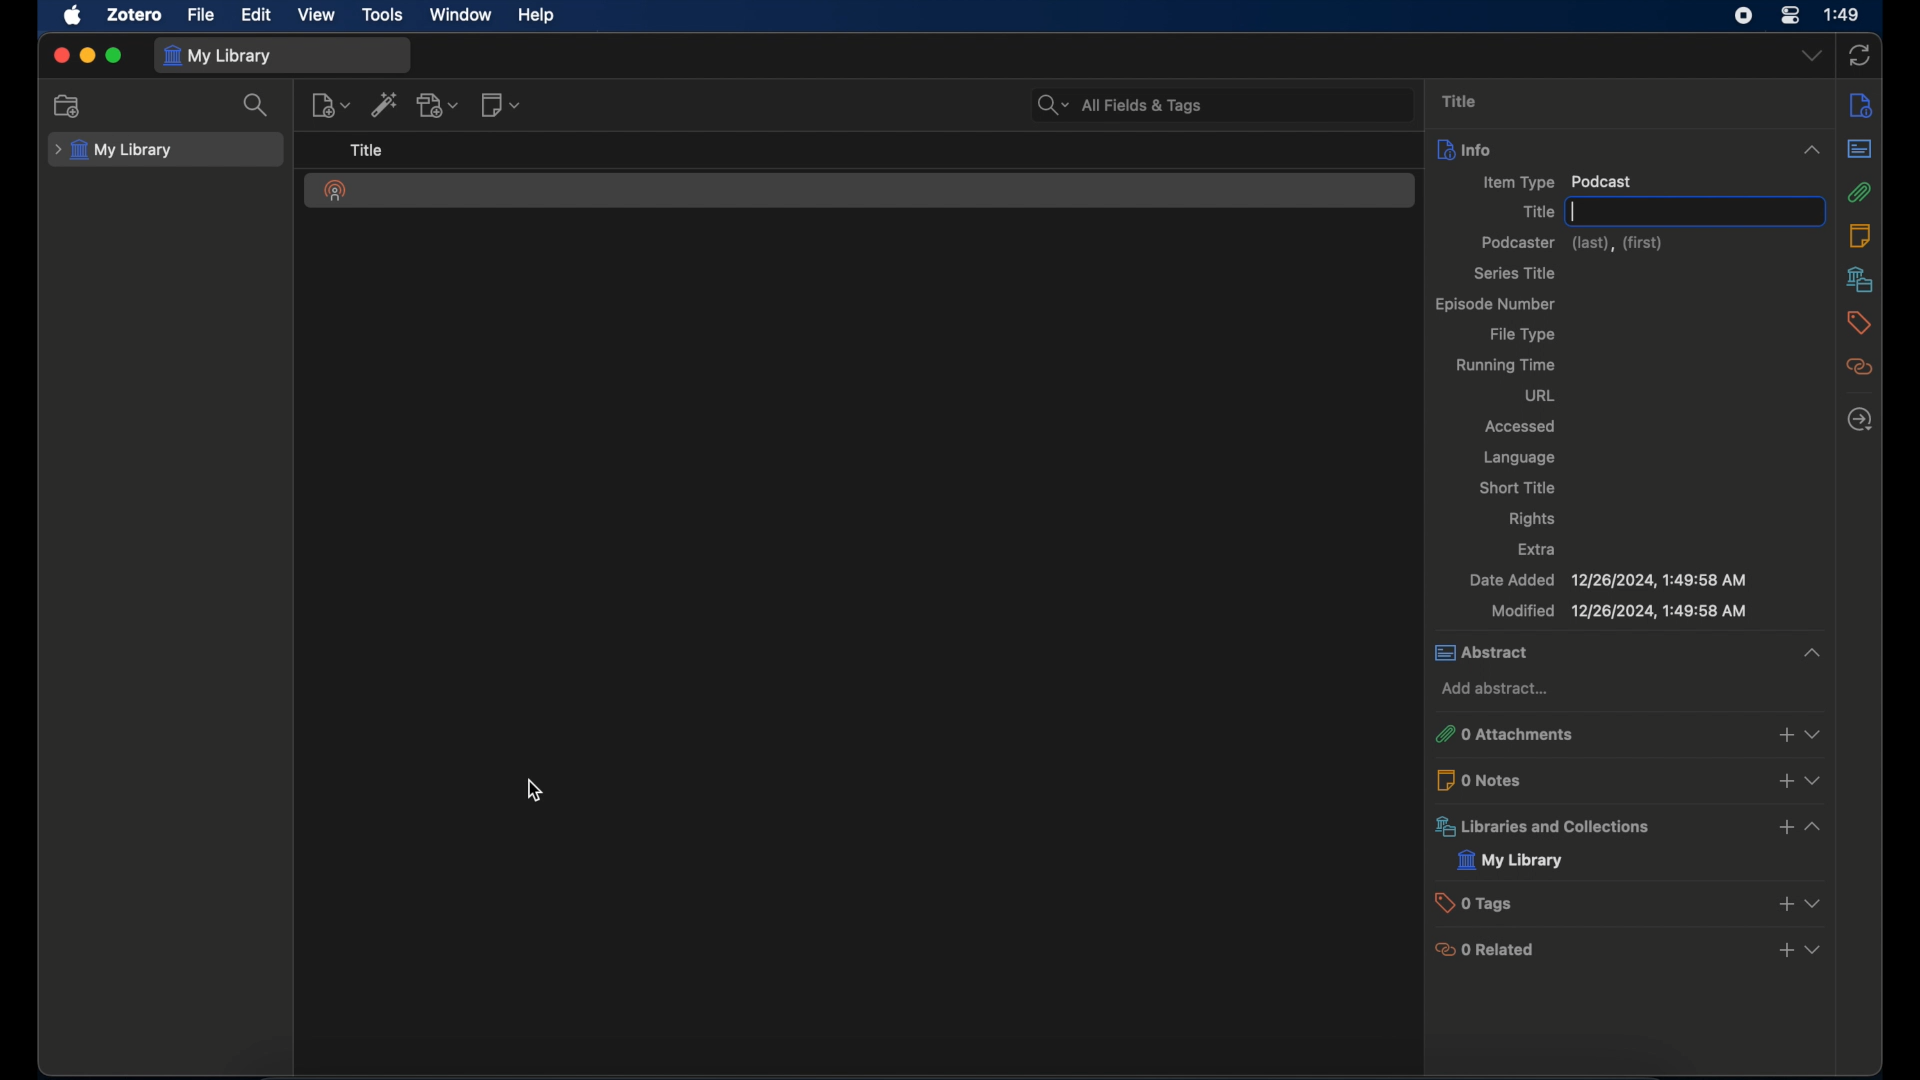 Image resolution: width=1920 pixels, height=1080 pixels. Describe the element at coordinates (1859, 323) in the screenshot. I see `tags` at that location.